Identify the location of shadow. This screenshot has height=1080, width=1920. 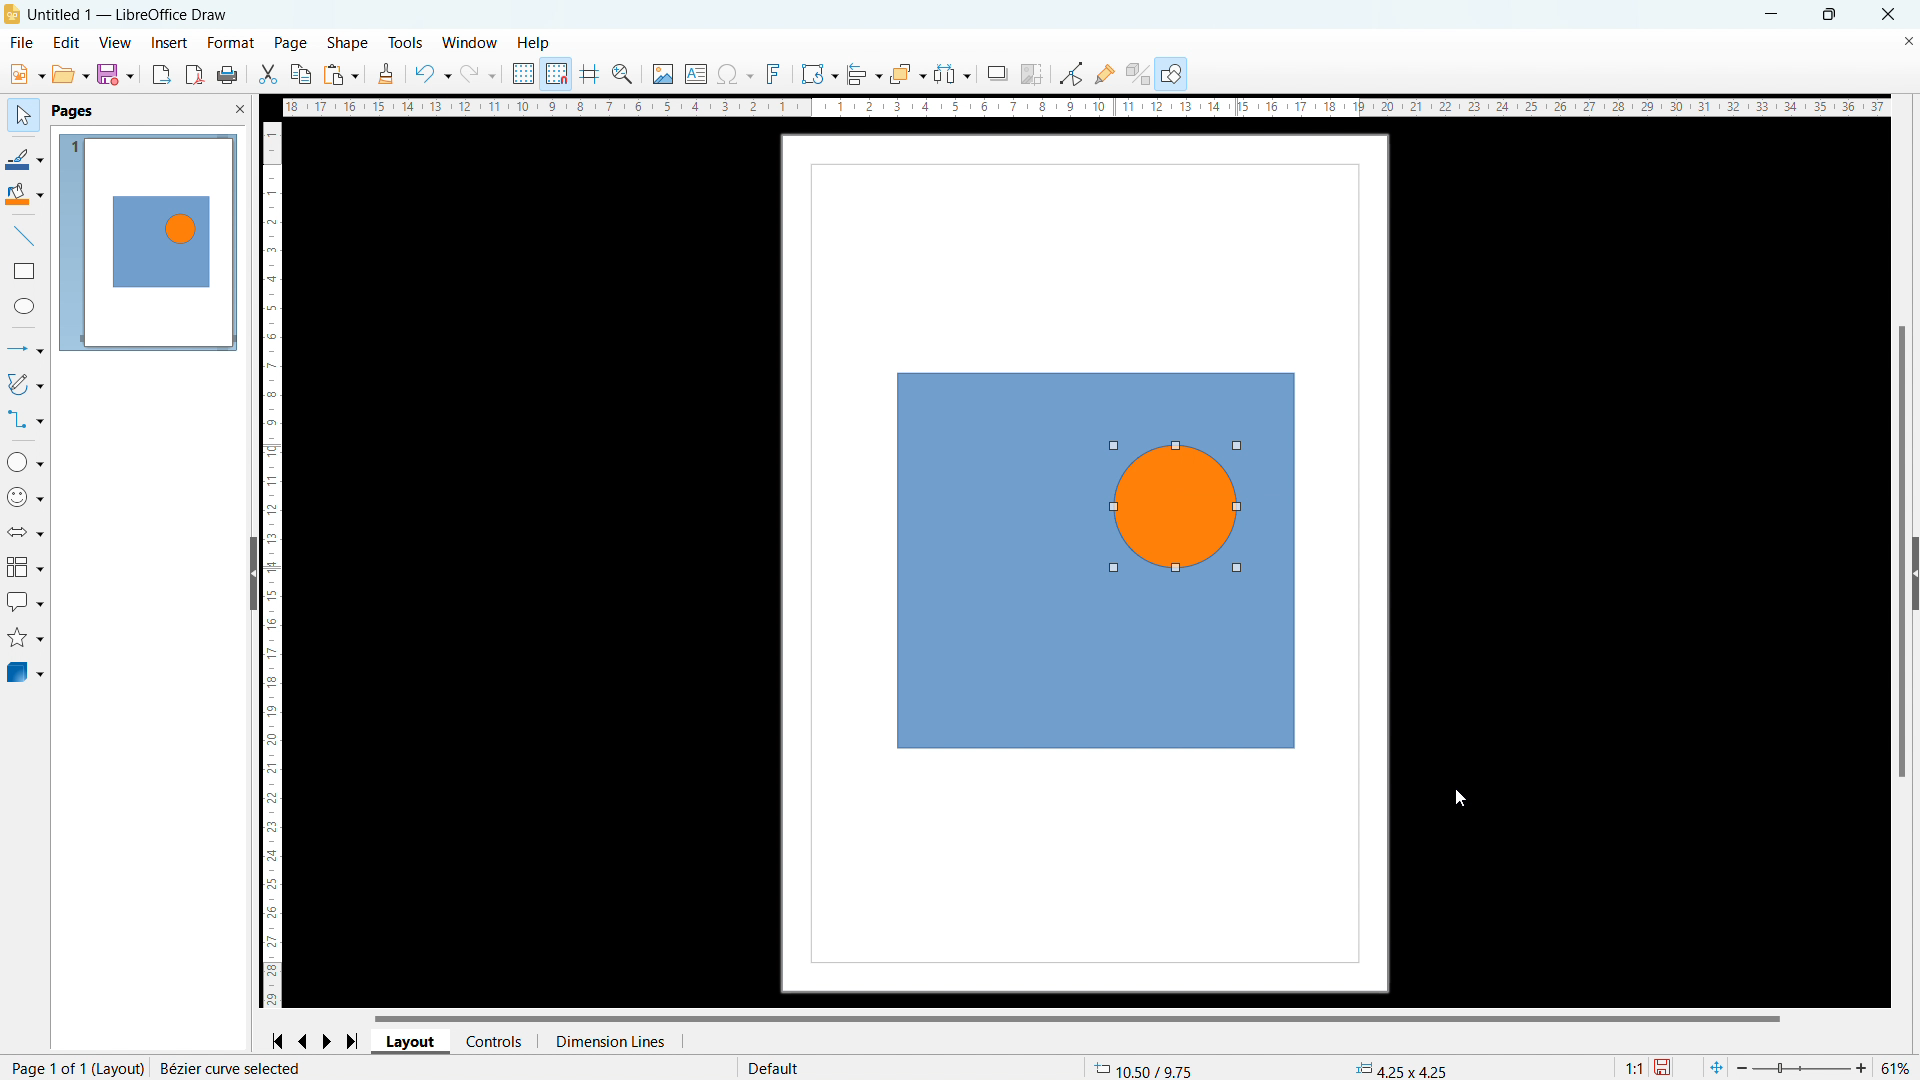
(997, 73).